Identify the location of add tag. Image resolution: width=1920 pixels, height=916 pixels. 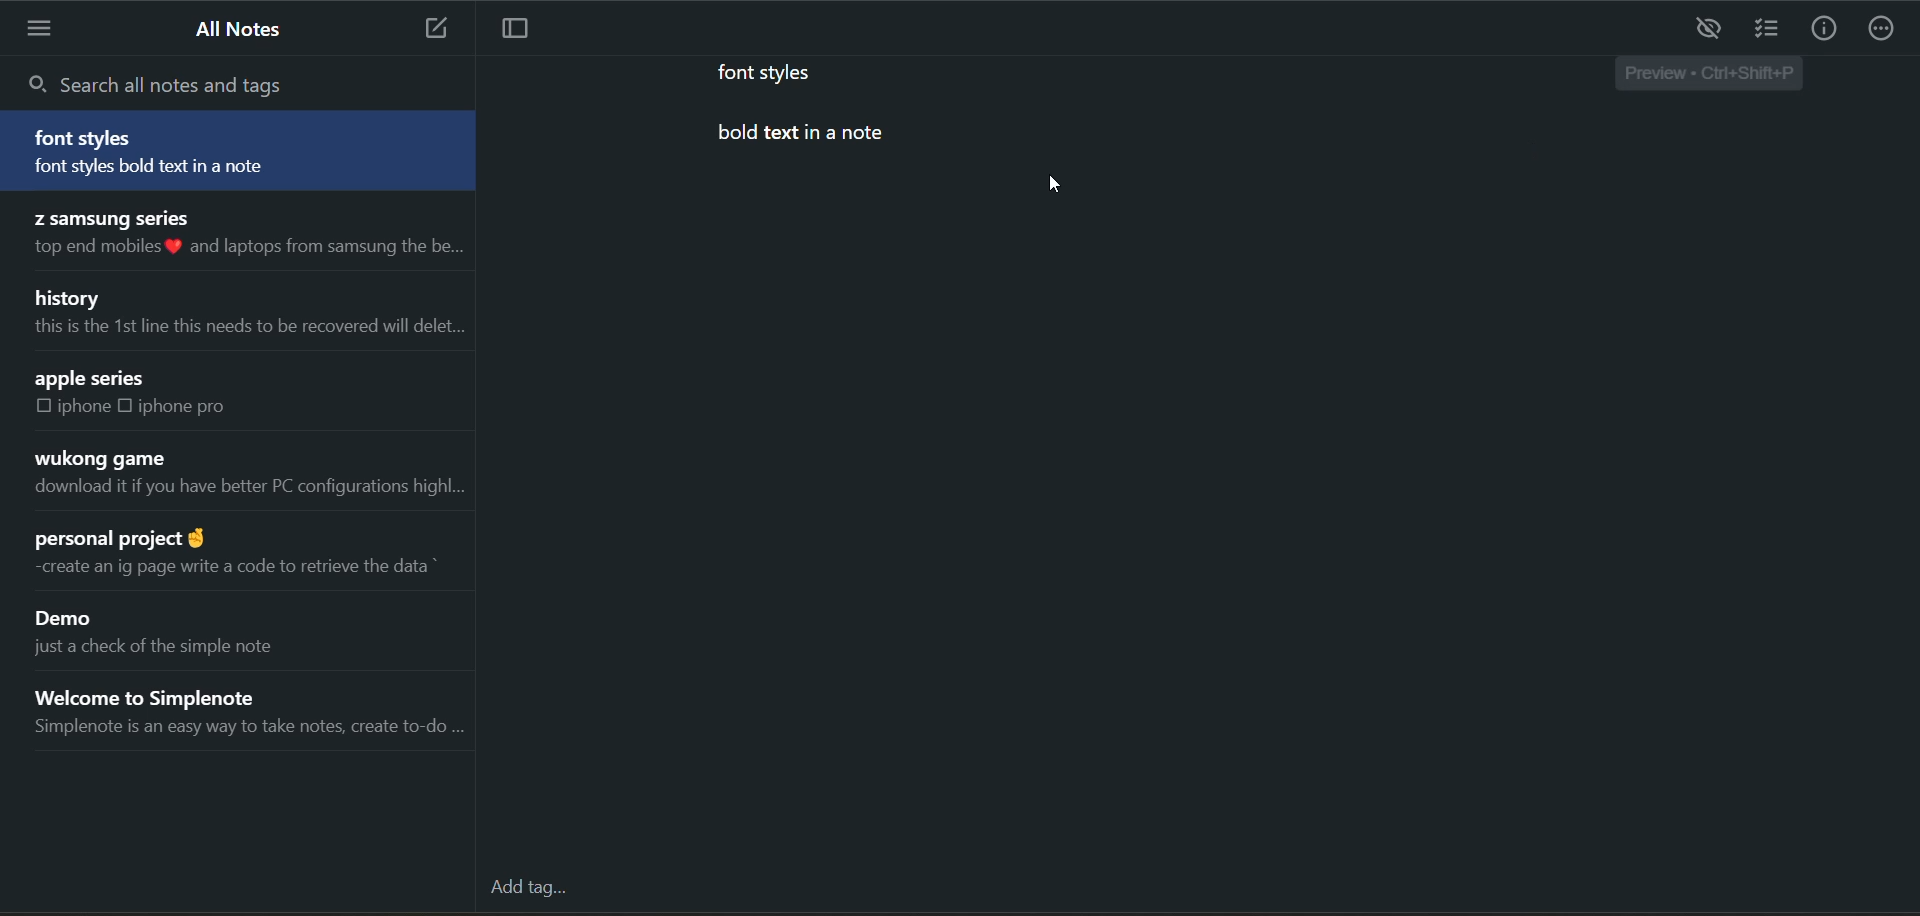
(538, 895).